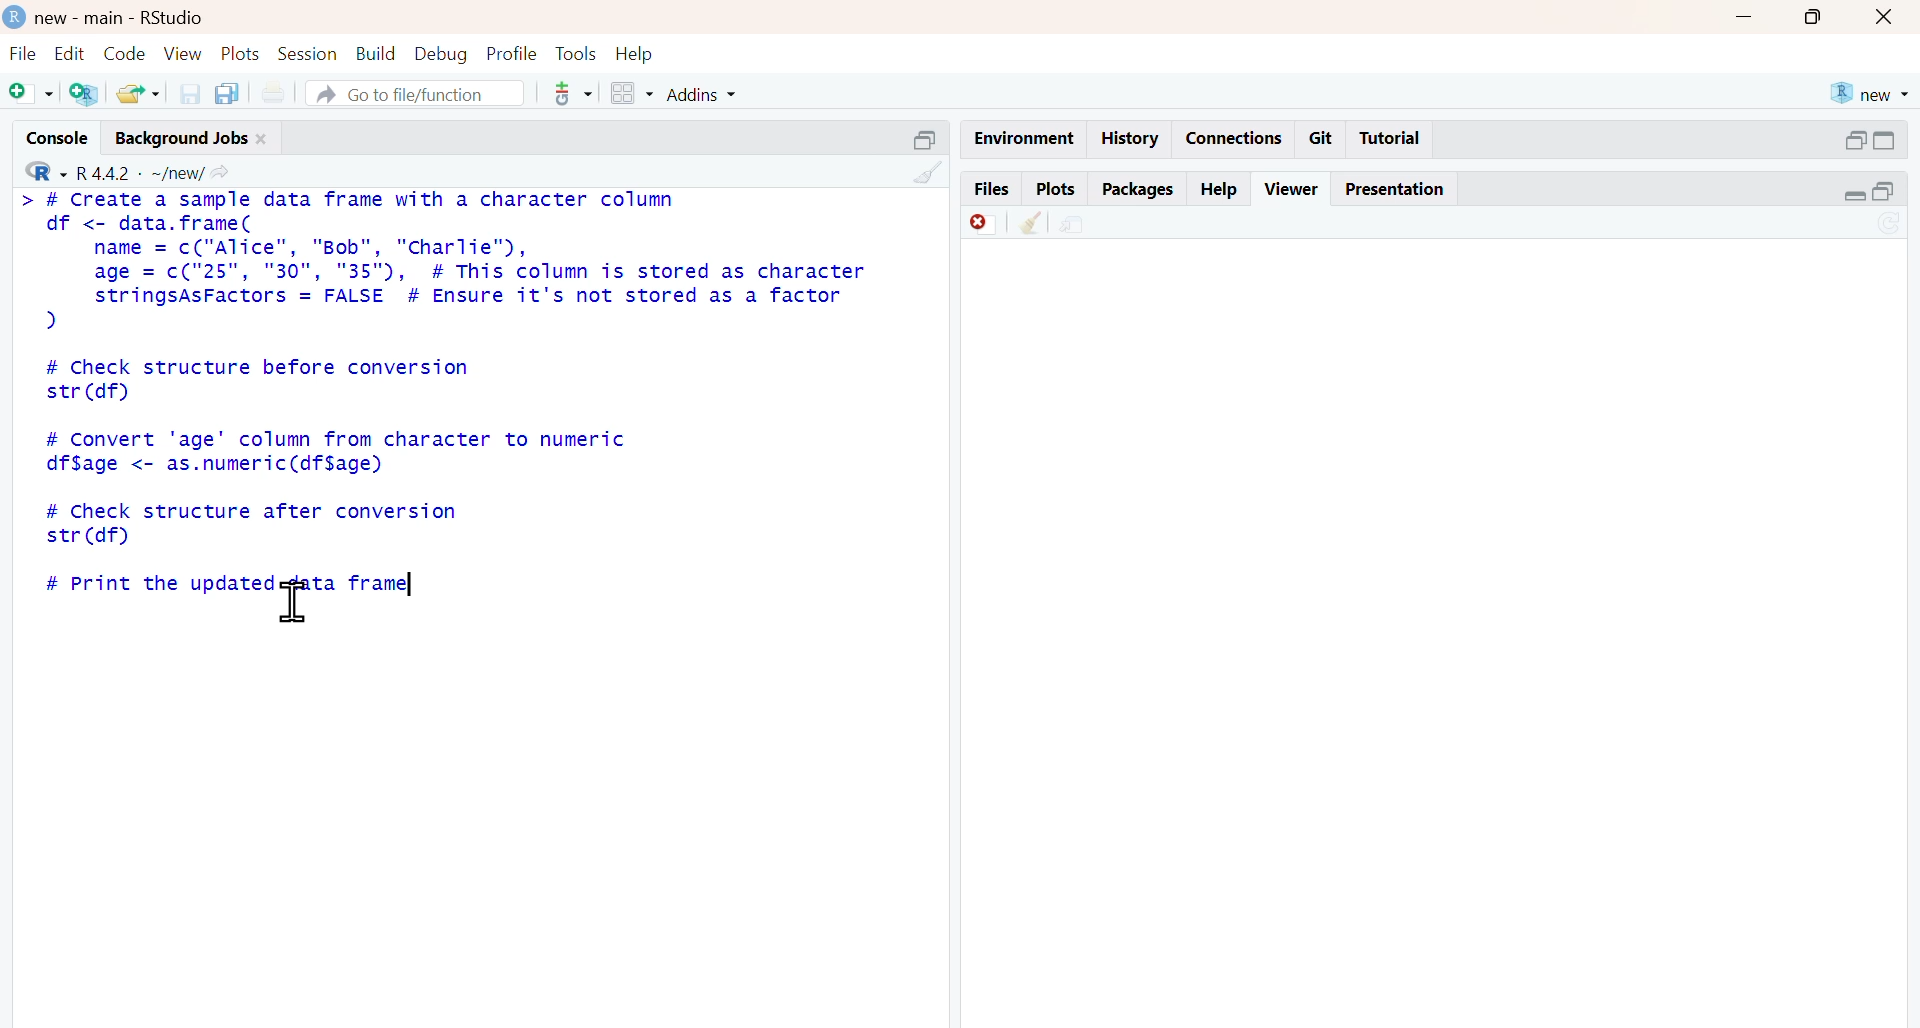 Image resolution: width=1920 pixels, height=1028 pixels. Describe the element at coordinates (1392, 189) in the screenshot. I see `presentation` at that location.